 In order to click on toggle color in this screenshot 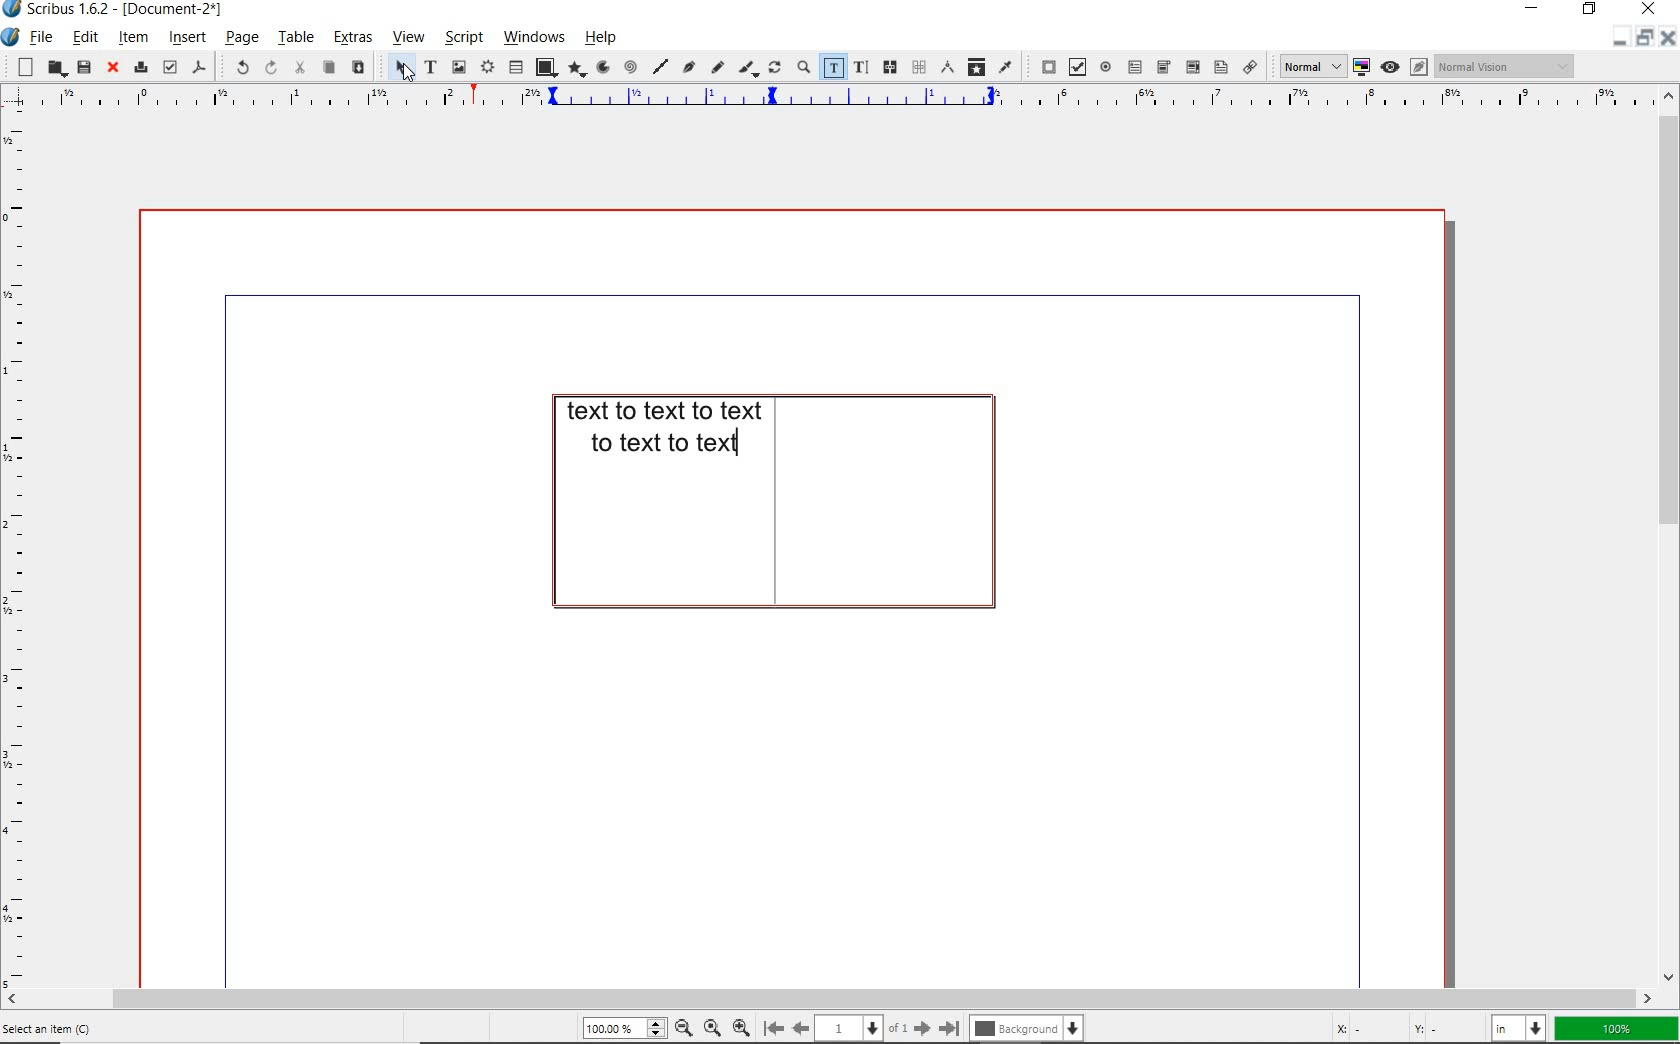, I will do `click(1362, 67)`.